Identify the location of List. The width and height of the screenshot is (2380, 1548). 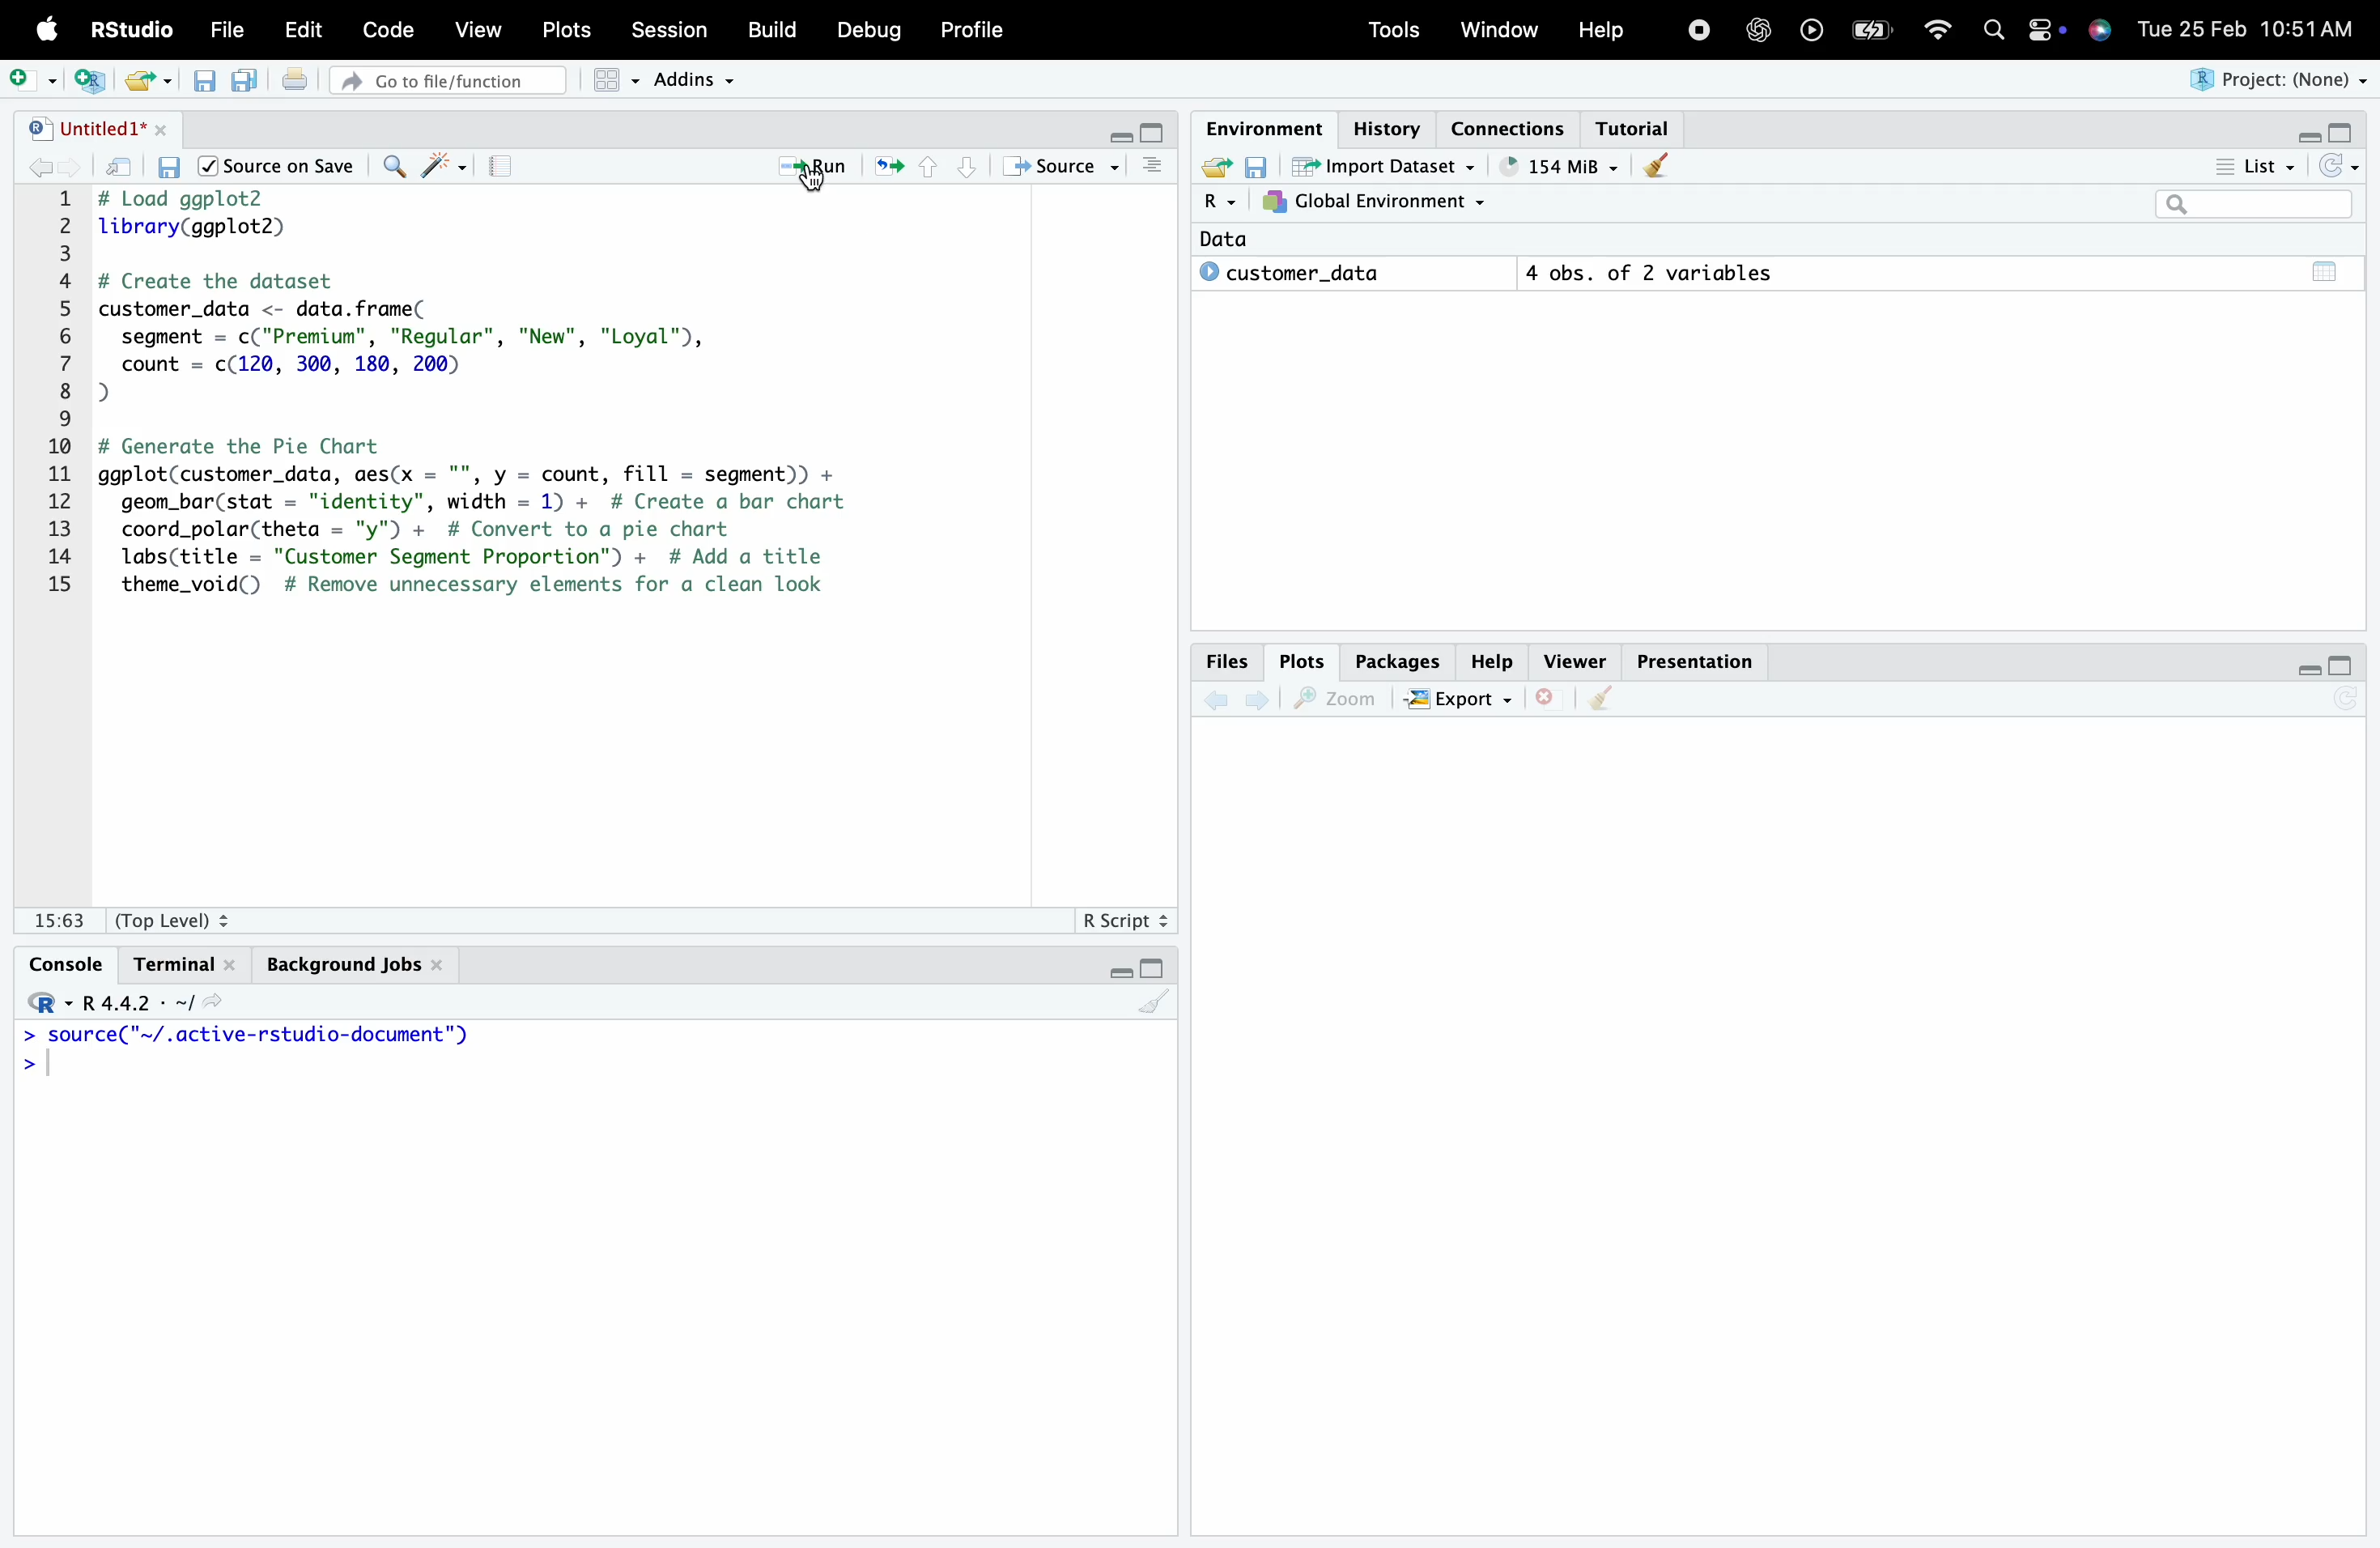
(2247, 164).